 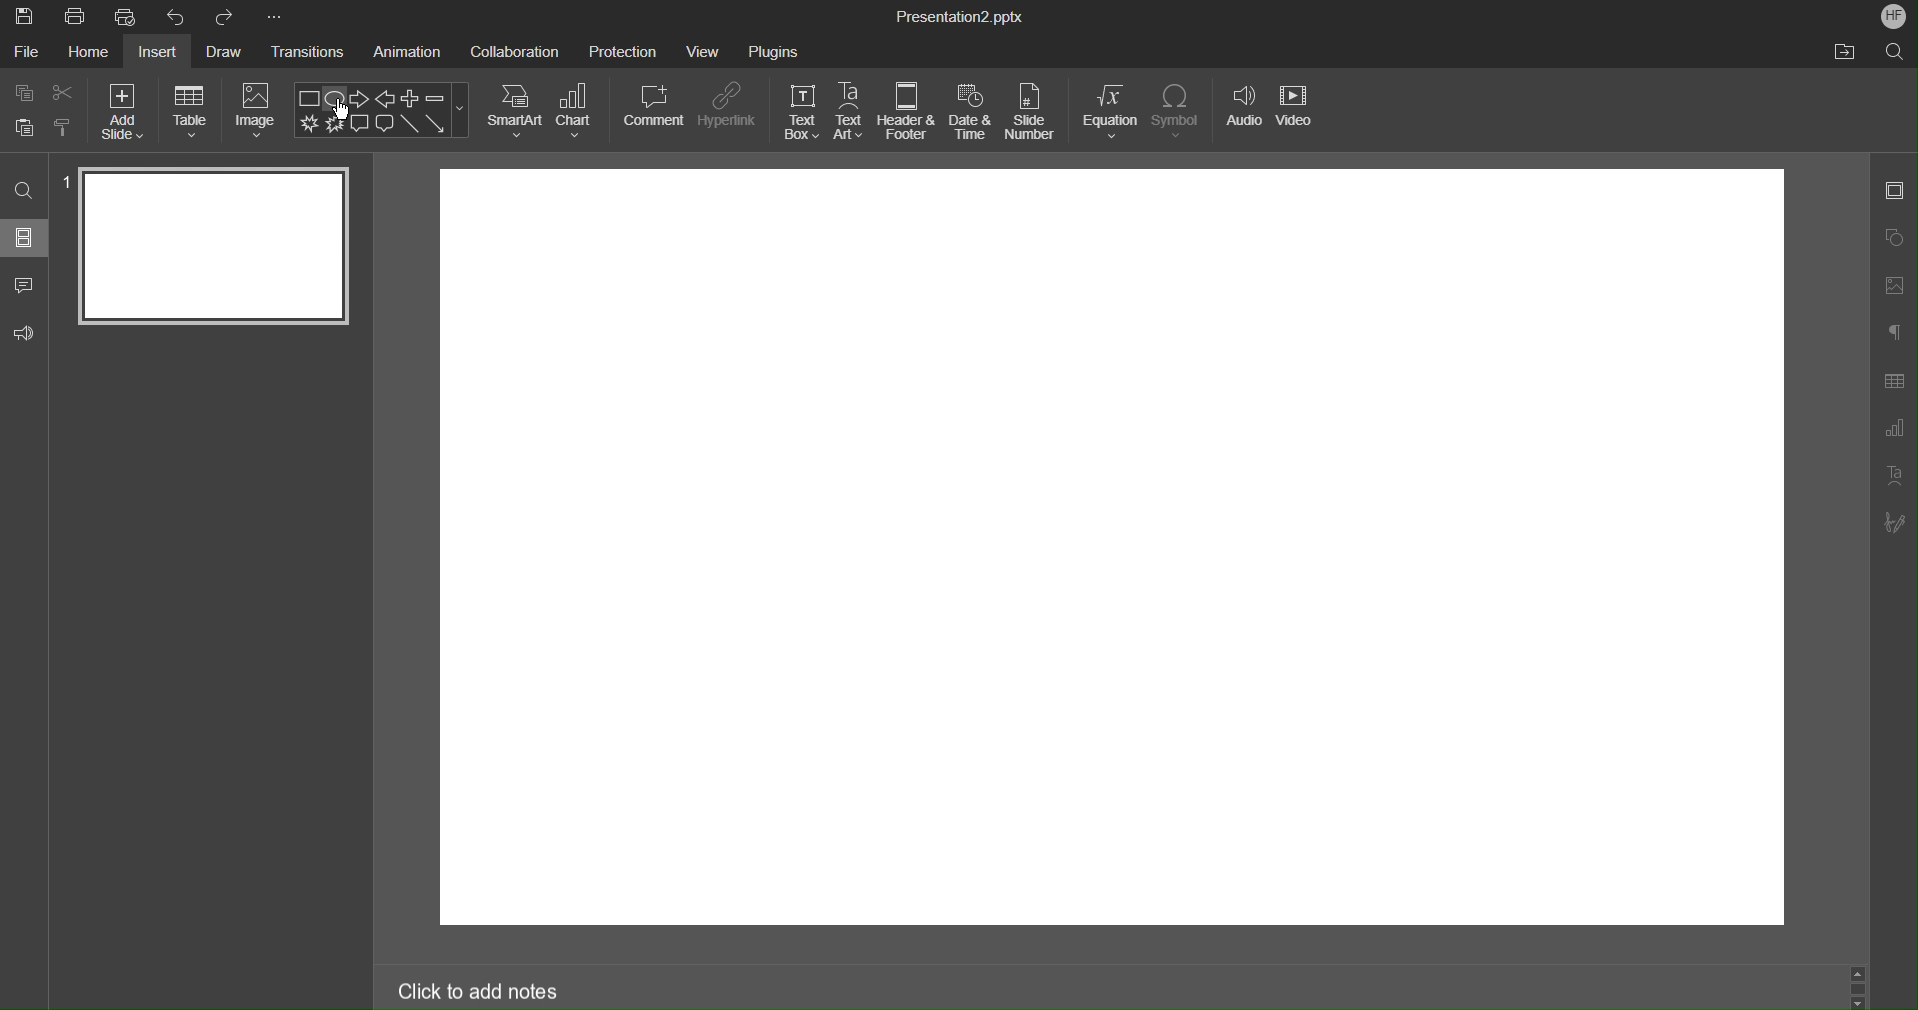 I want to click on , so click(x=25, y=126).